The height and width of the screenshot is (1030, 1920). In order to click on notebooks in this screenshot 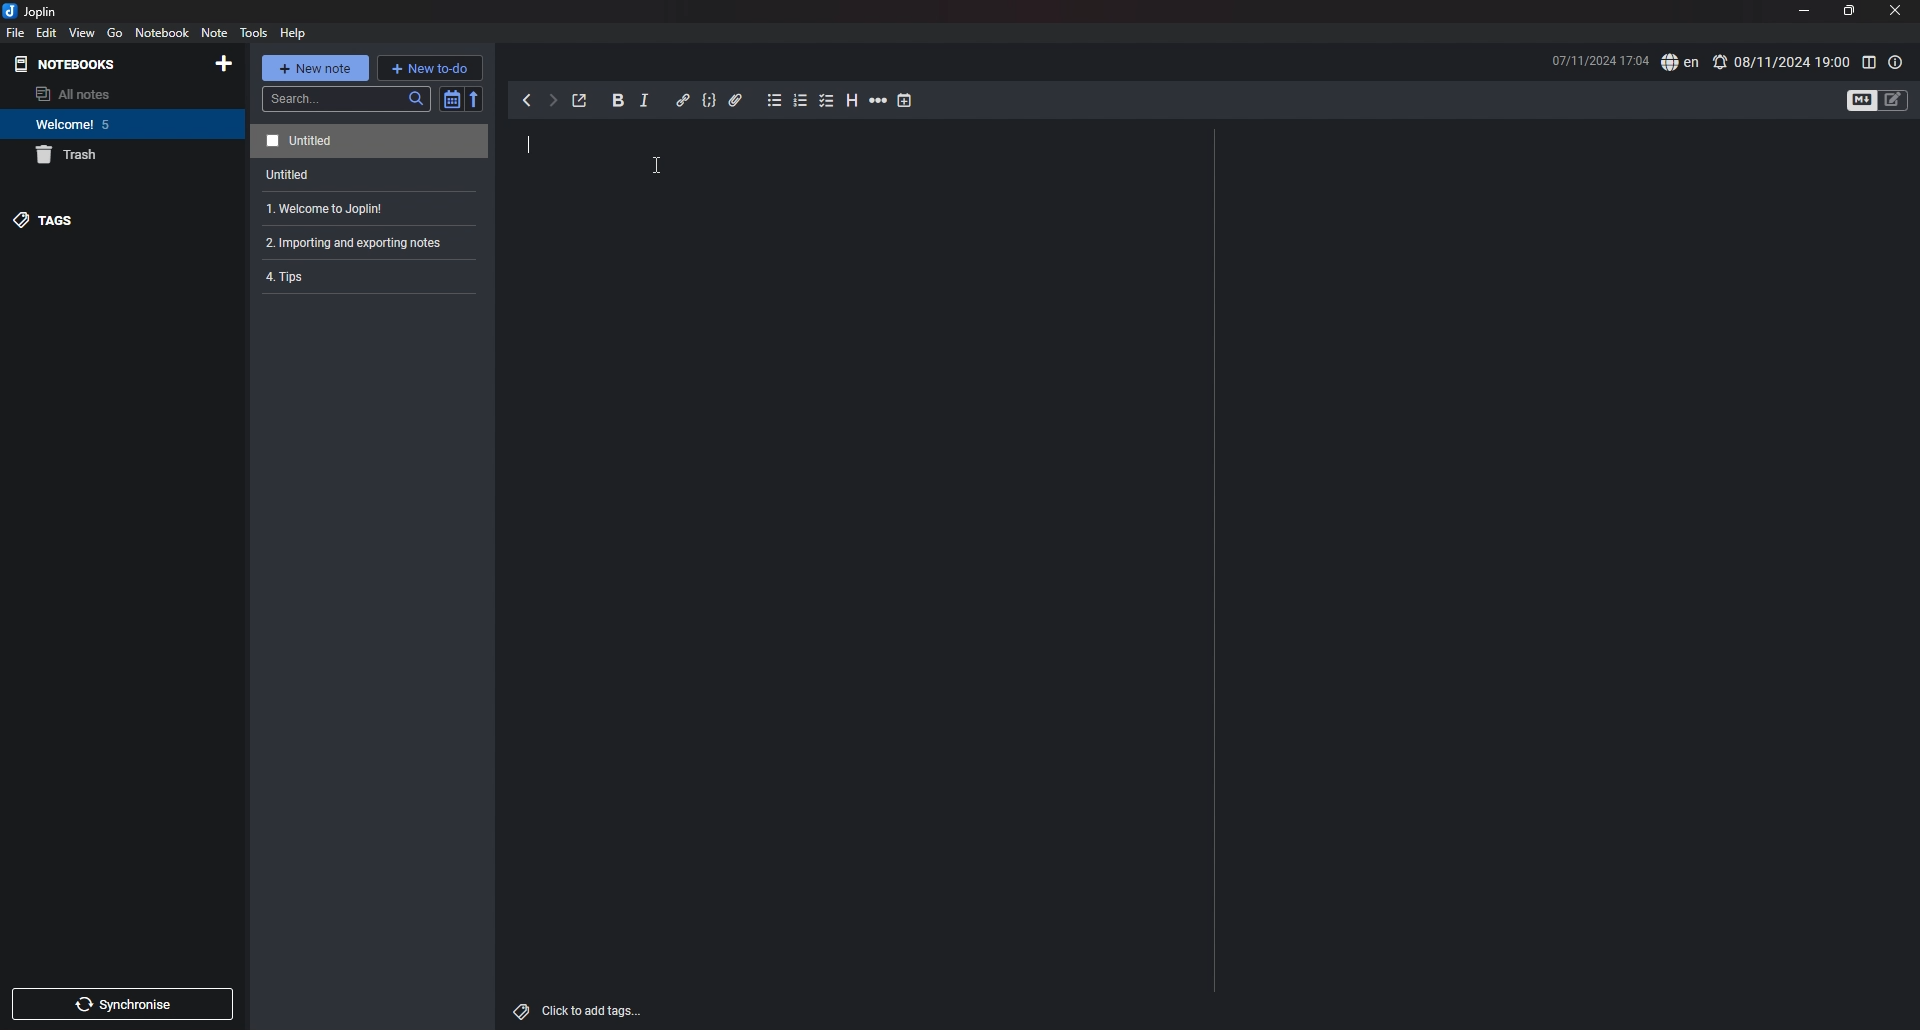, I will do `click(84, 63)`.